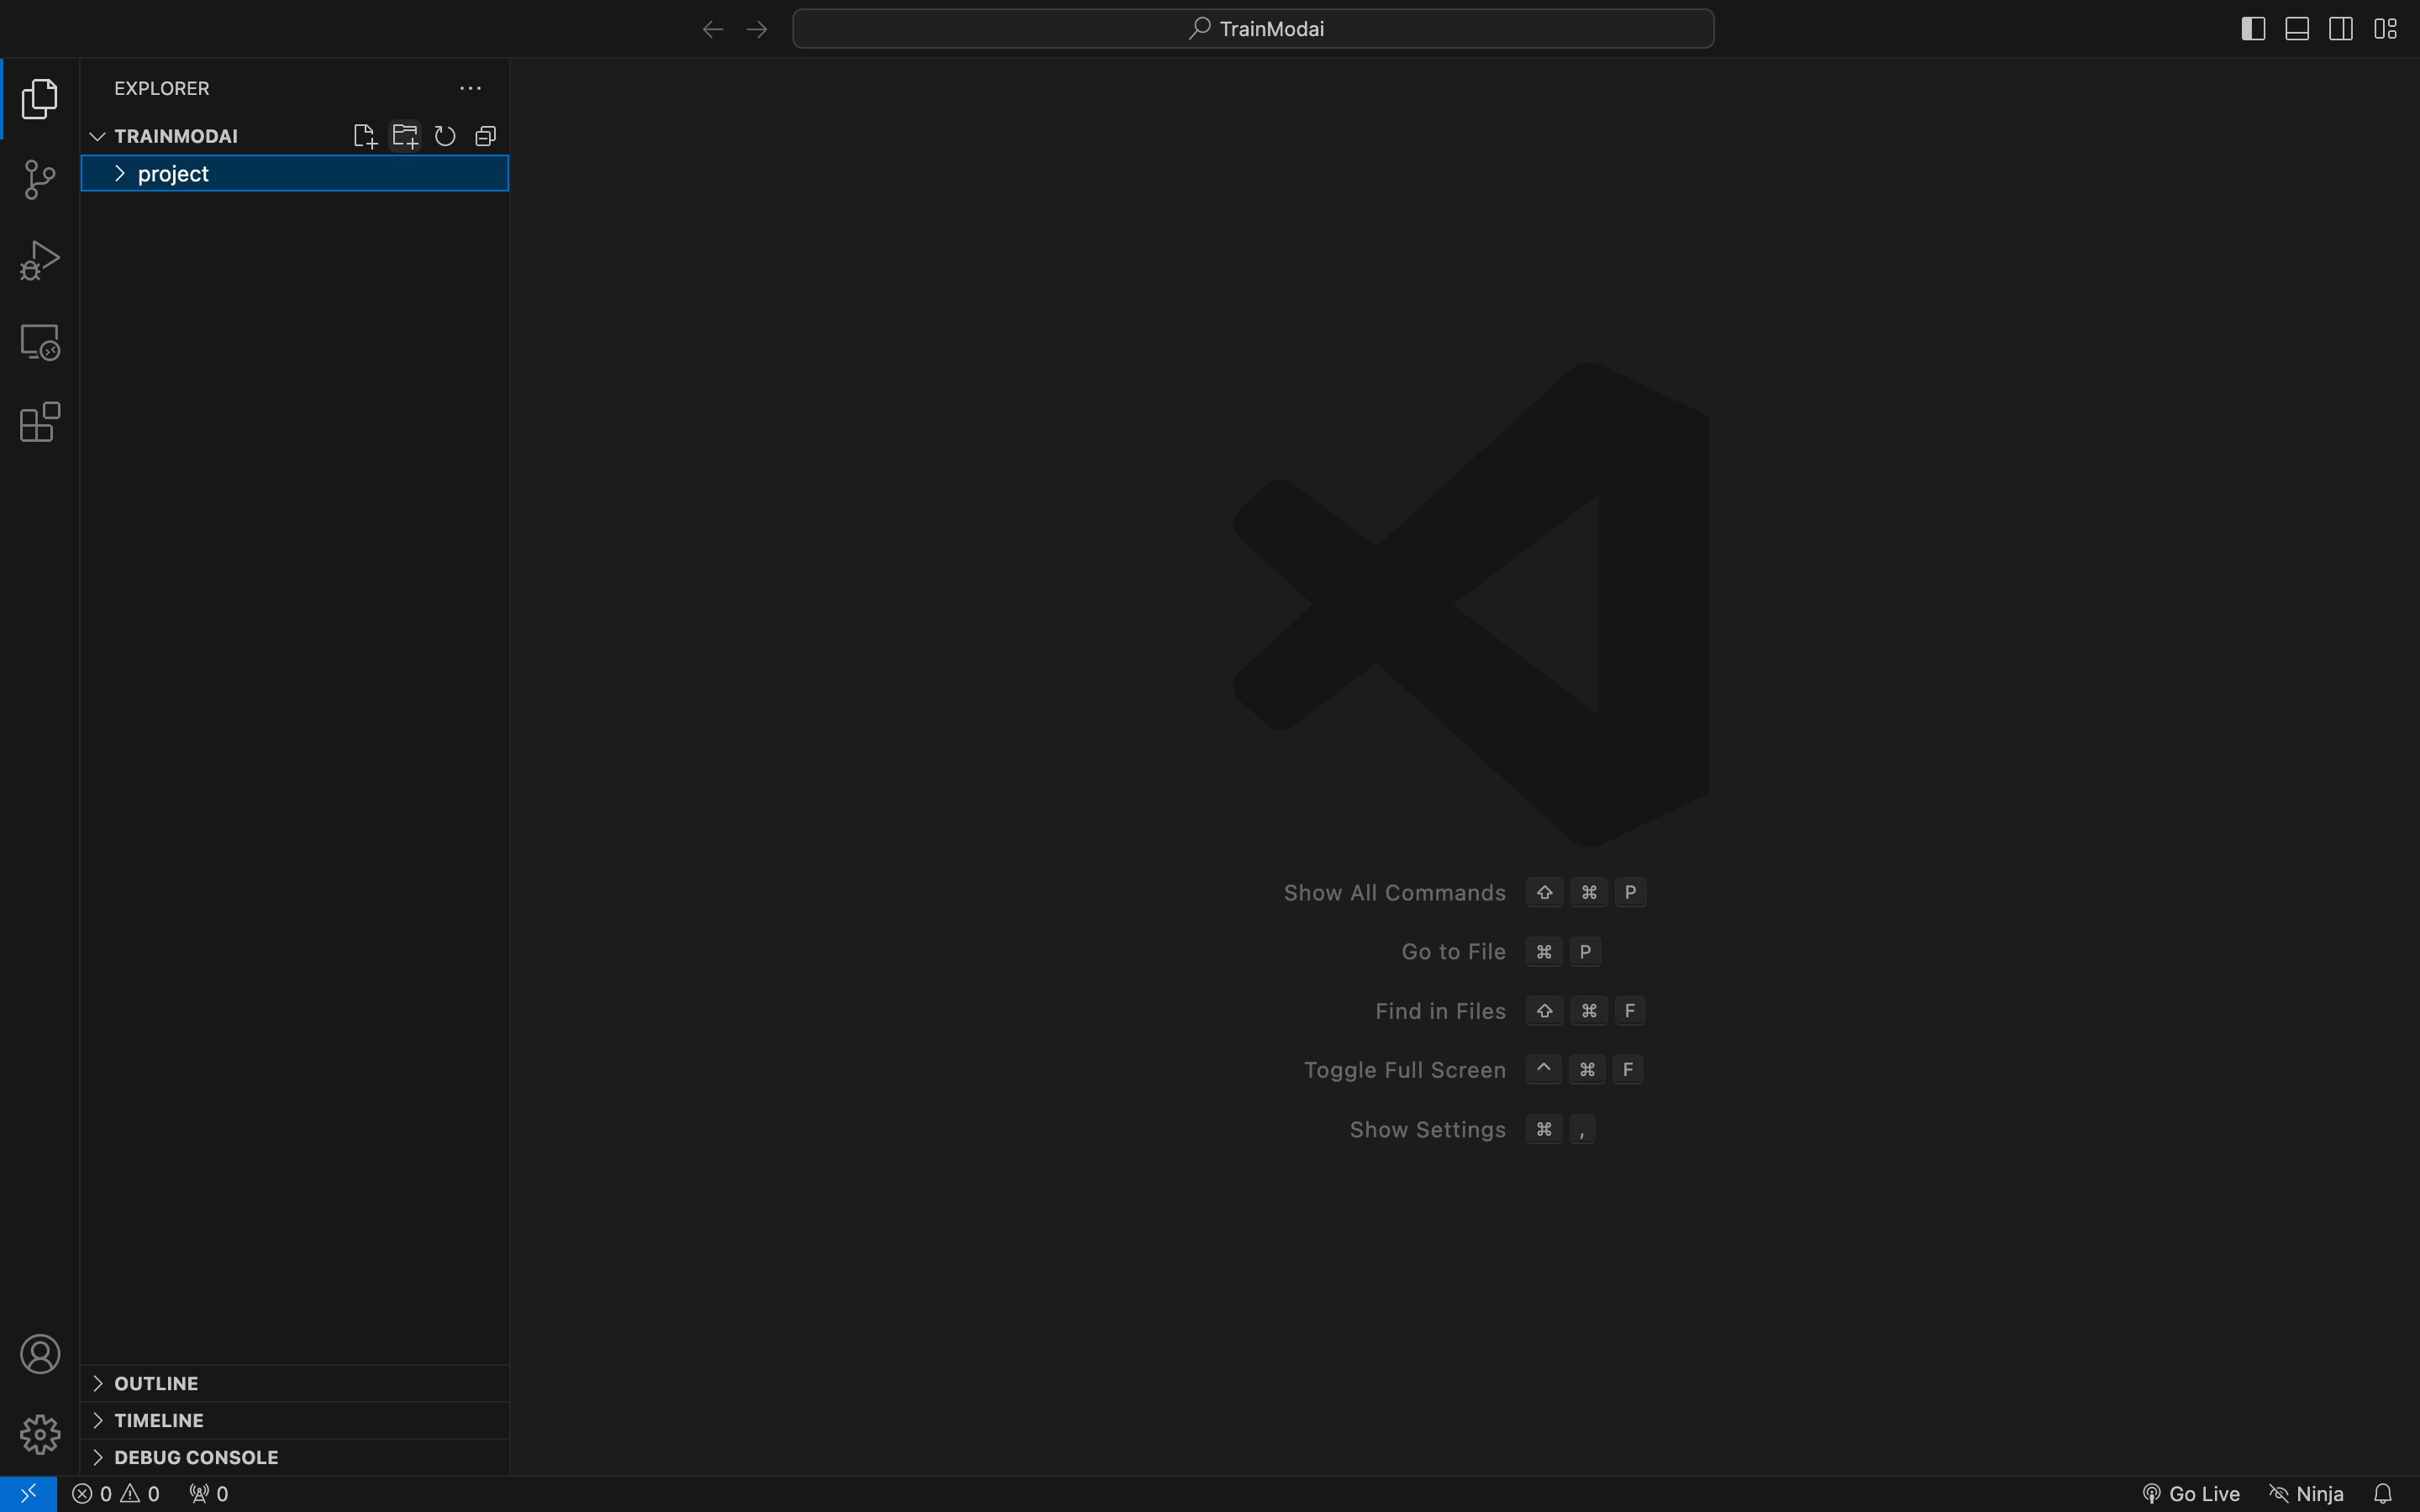 This screenshot has height=1512, width=2420. Describe the element at coordinates (1464, 1069) in the screenshot. I see `Toggle full screen` at that location.